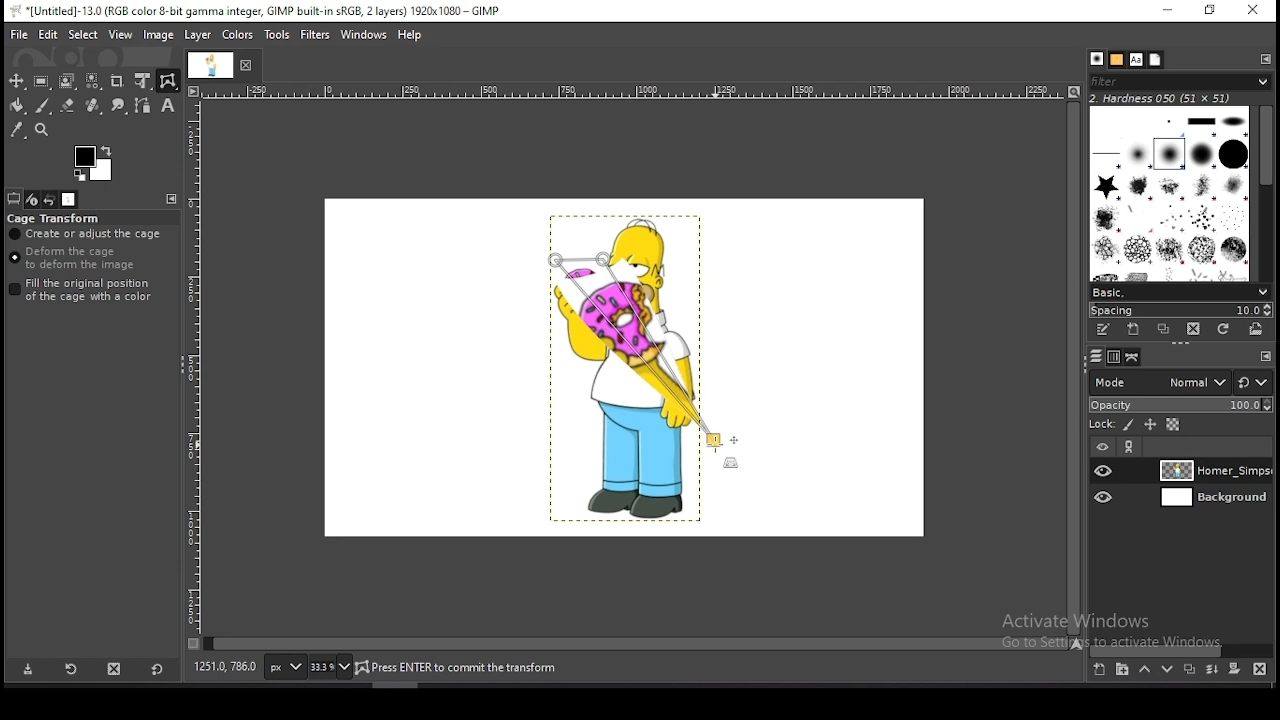 The image size is (1280, 720). Describe the element at coordinates (1180, 309) in the screenshot. I see `spacing` at that location.